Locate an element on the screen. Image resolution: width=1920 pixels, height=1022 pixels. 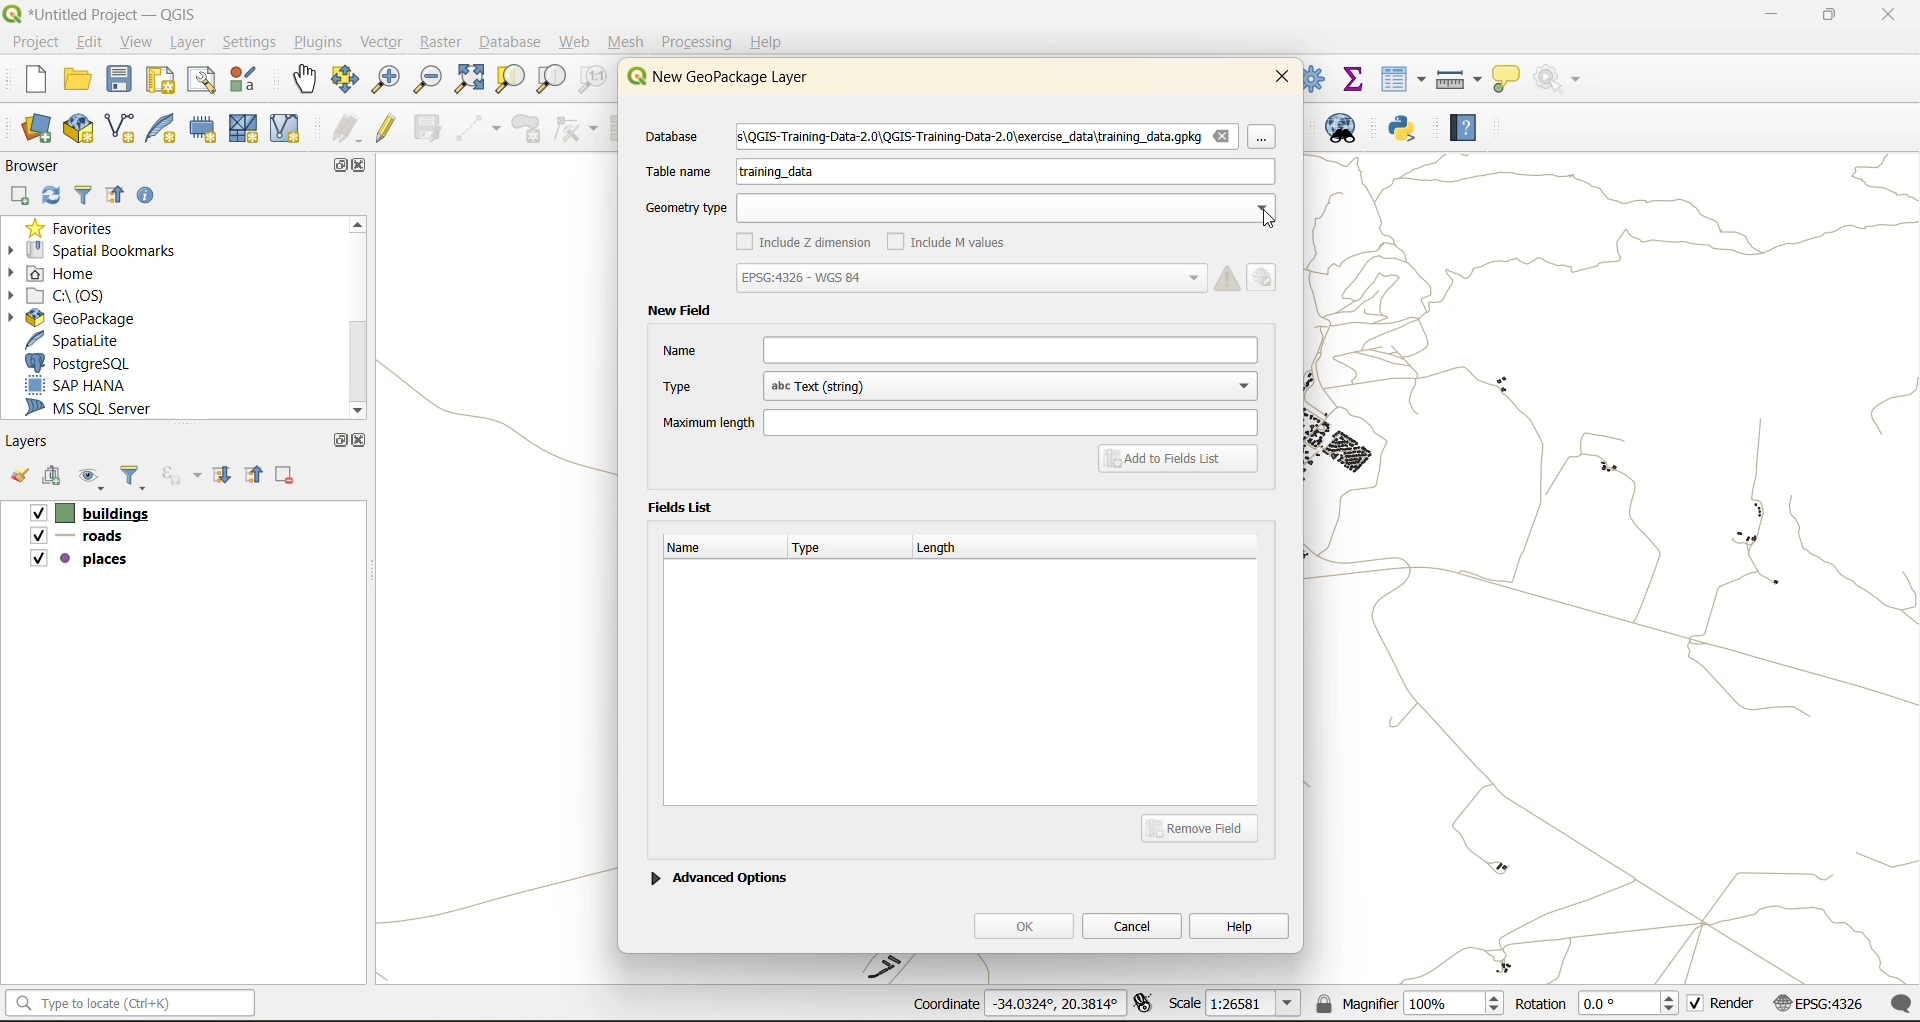
python is located at coordinates (1403, 130).